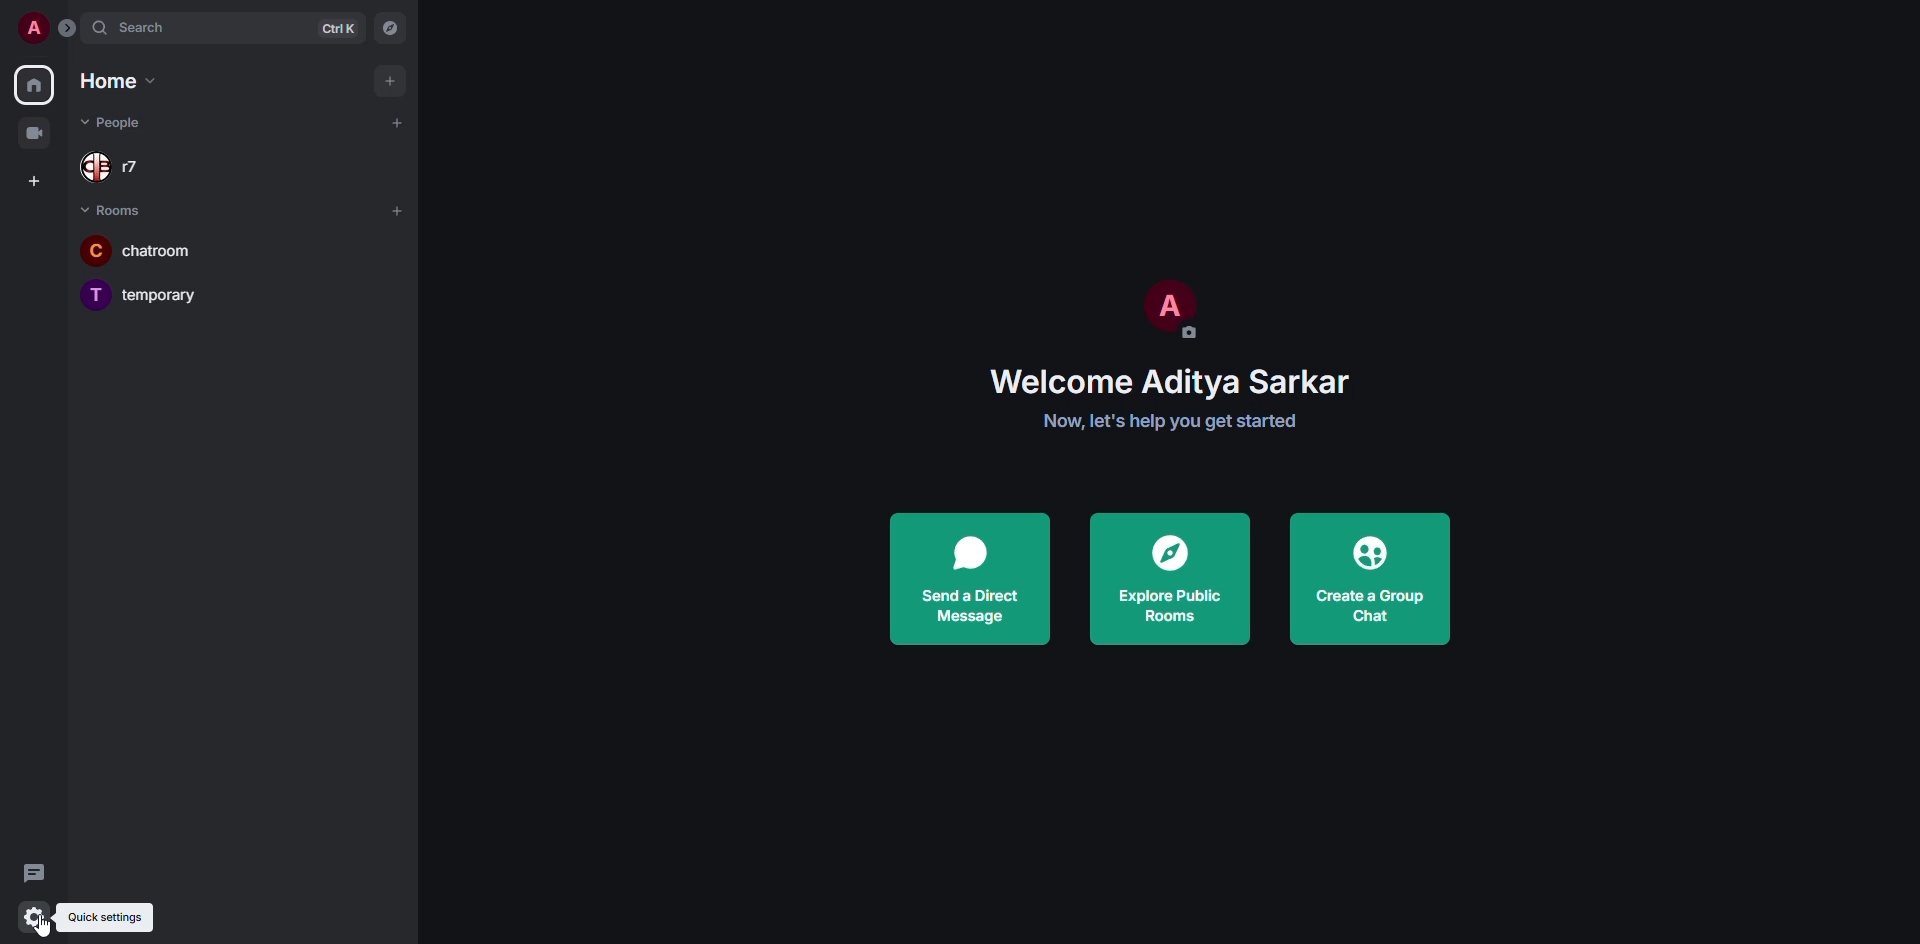 This screenshot has height=944, width=1920. Describe the element at coordinates (36, 82) in the screenshot. I see `home` at that location.